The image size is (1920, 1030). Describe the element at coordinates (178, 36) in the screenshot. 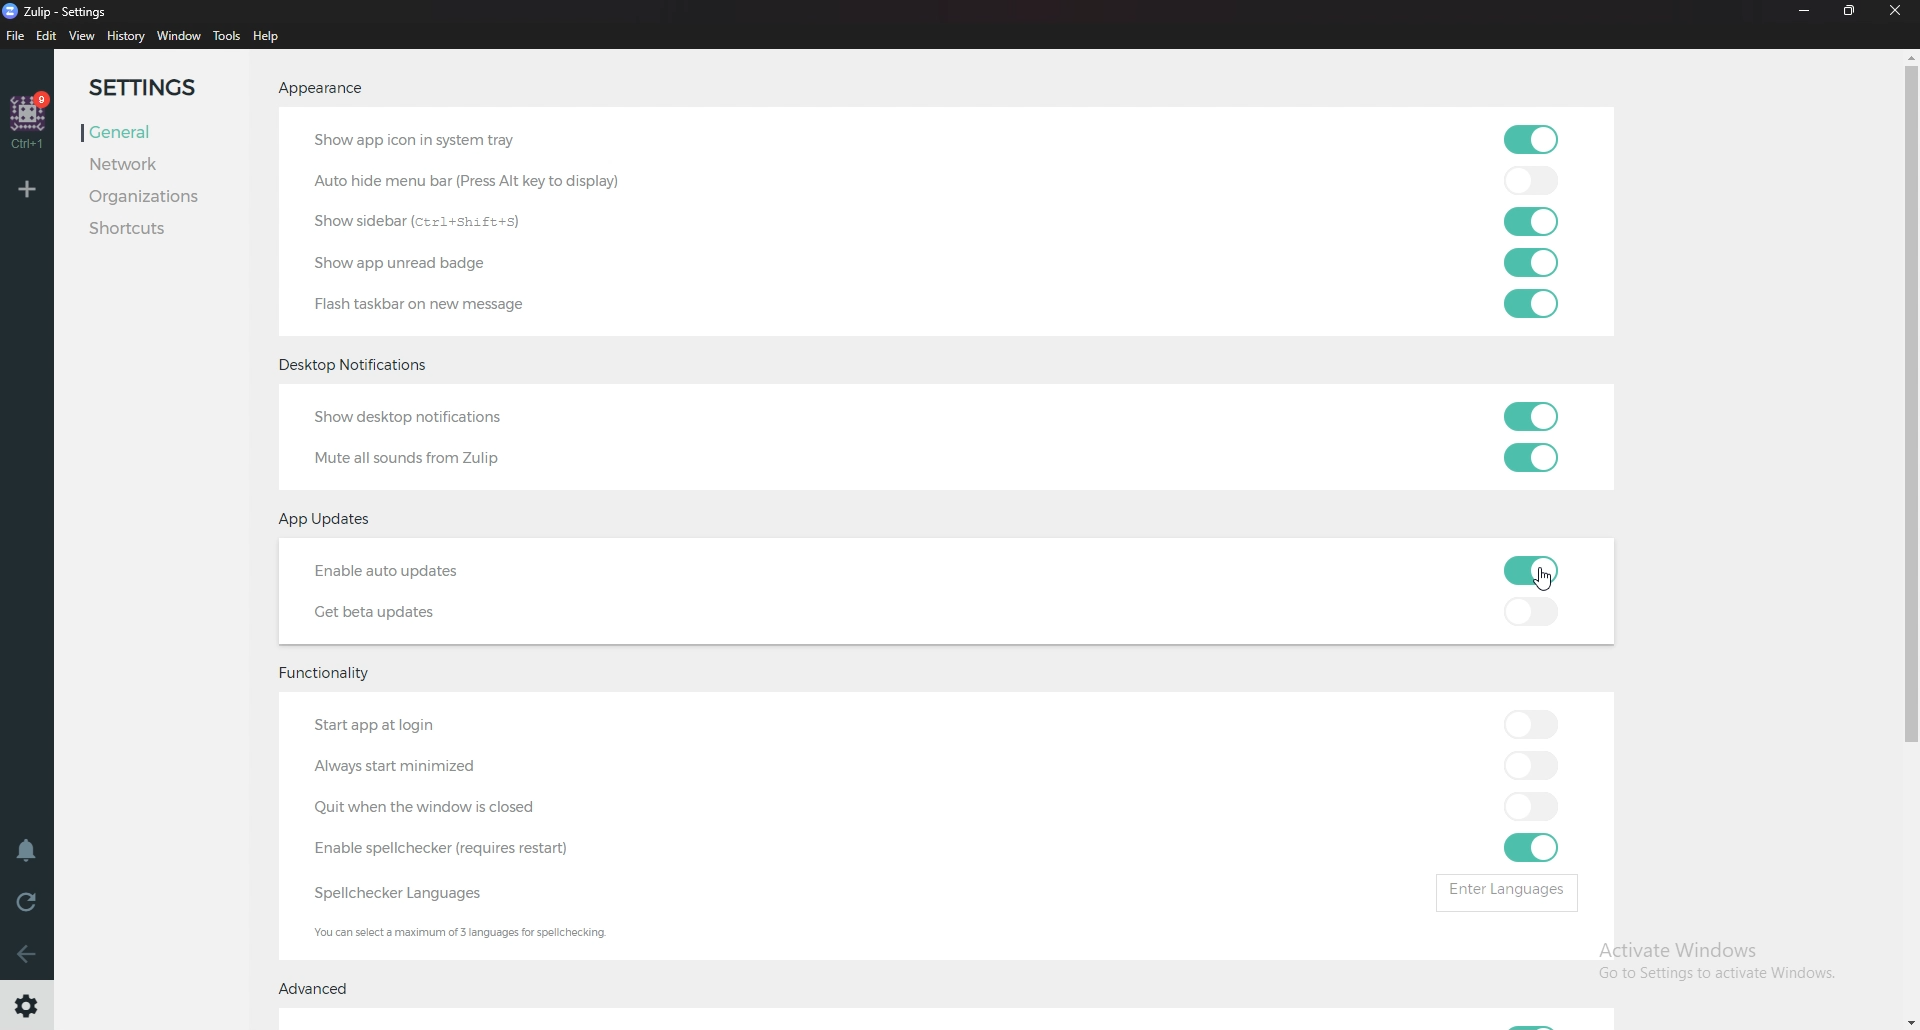

I see `Window` at that location.